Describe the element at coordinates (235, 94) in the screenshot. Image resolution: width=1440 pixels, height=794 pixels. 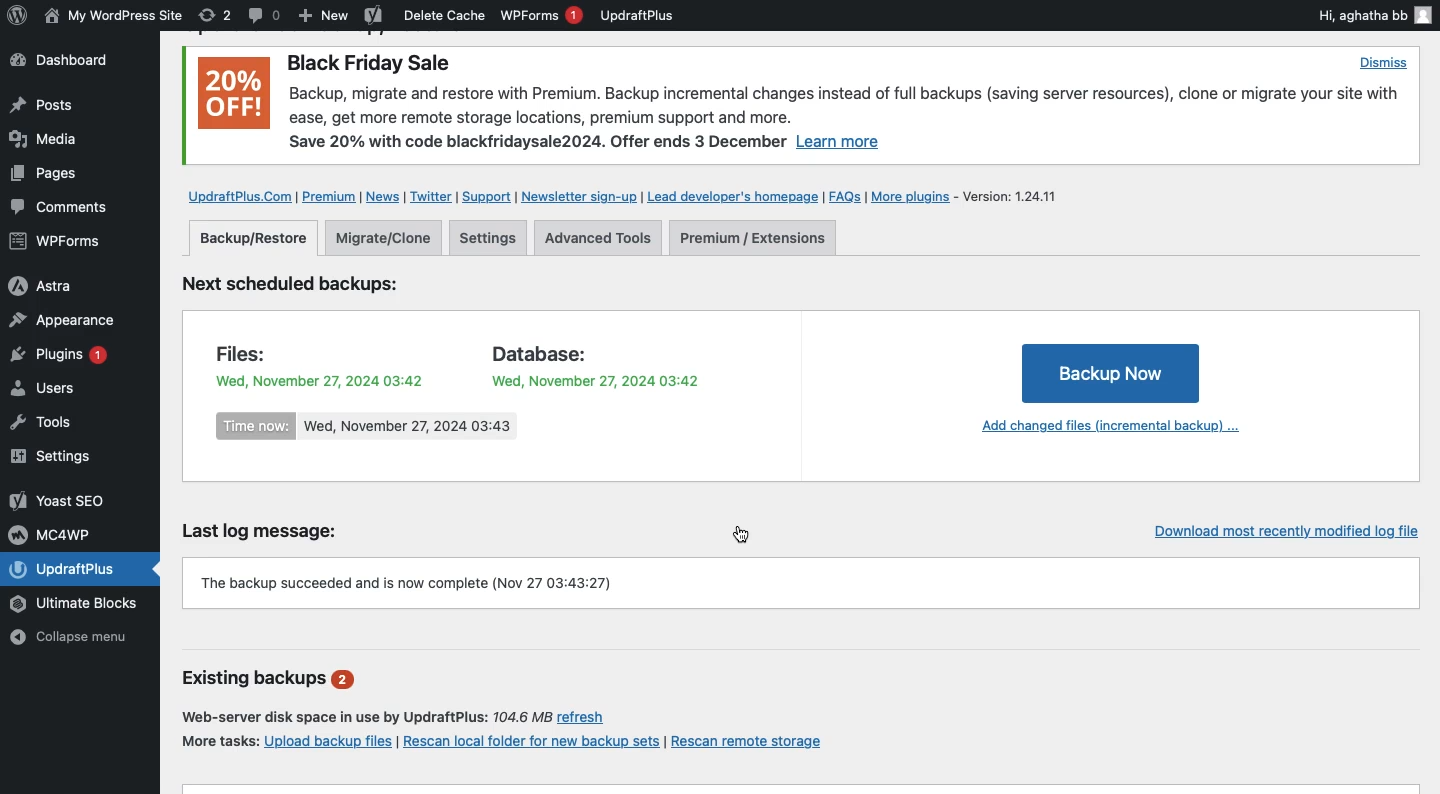
I see `20% OFF` at that location.